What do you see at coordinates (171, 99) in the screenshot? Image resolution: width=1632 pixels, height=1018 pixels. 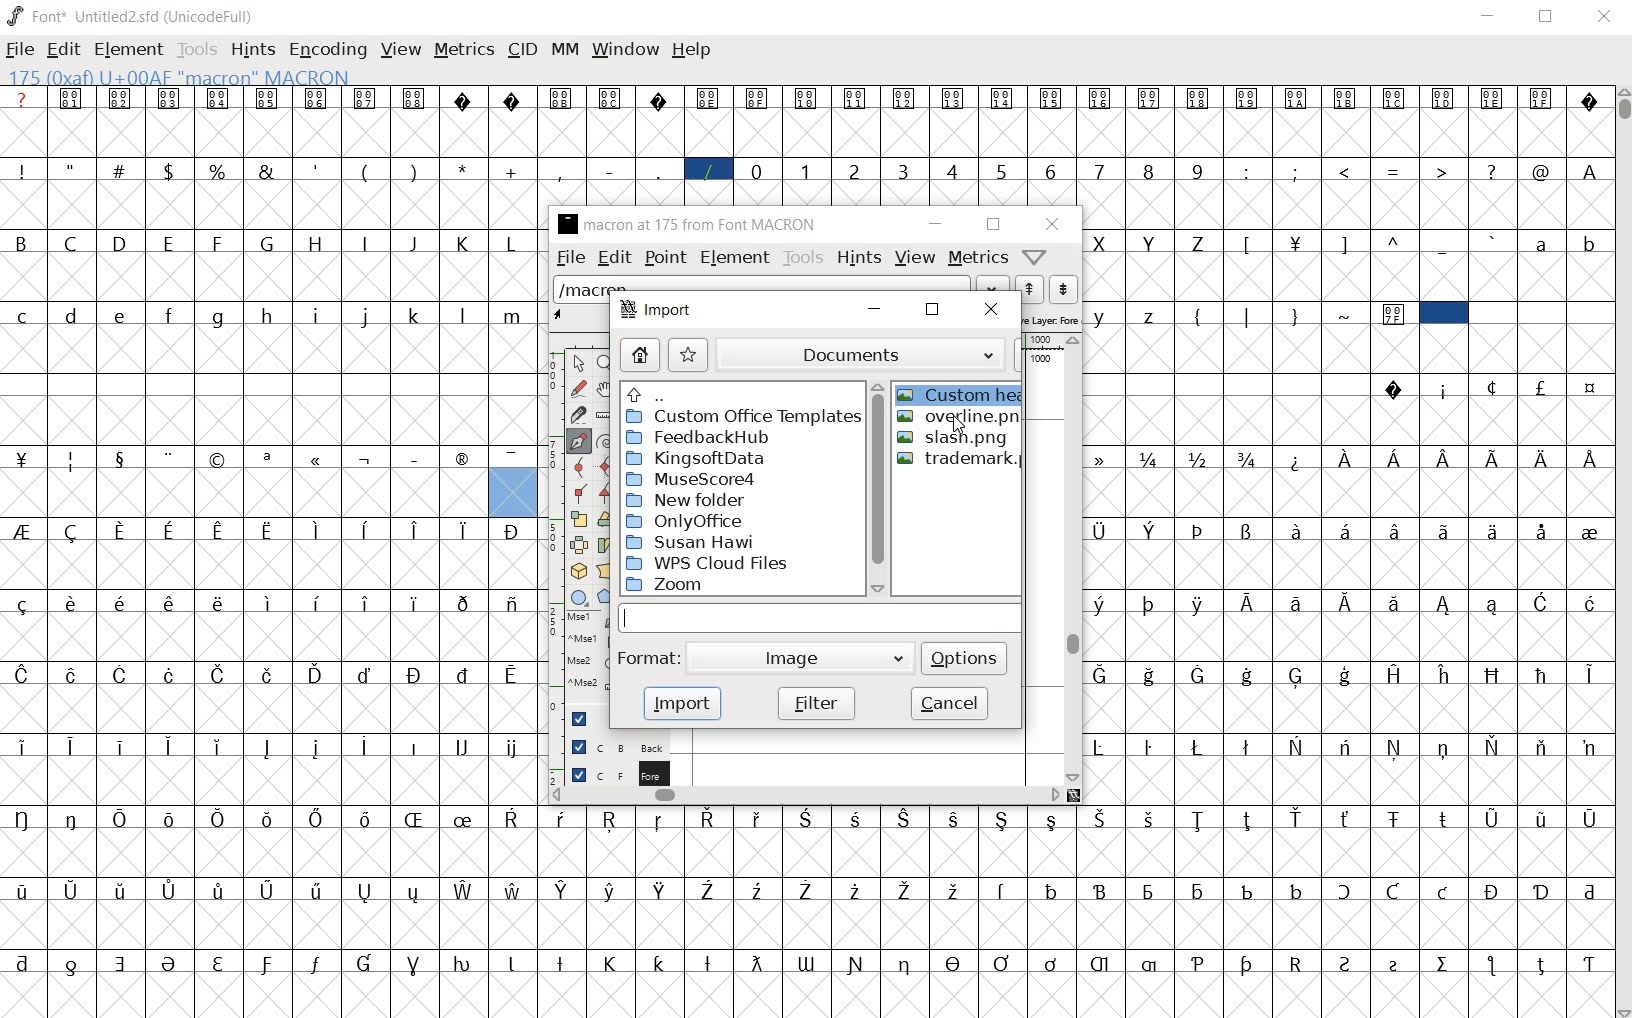 I see `Symbol` at bounding box center [171, 99].